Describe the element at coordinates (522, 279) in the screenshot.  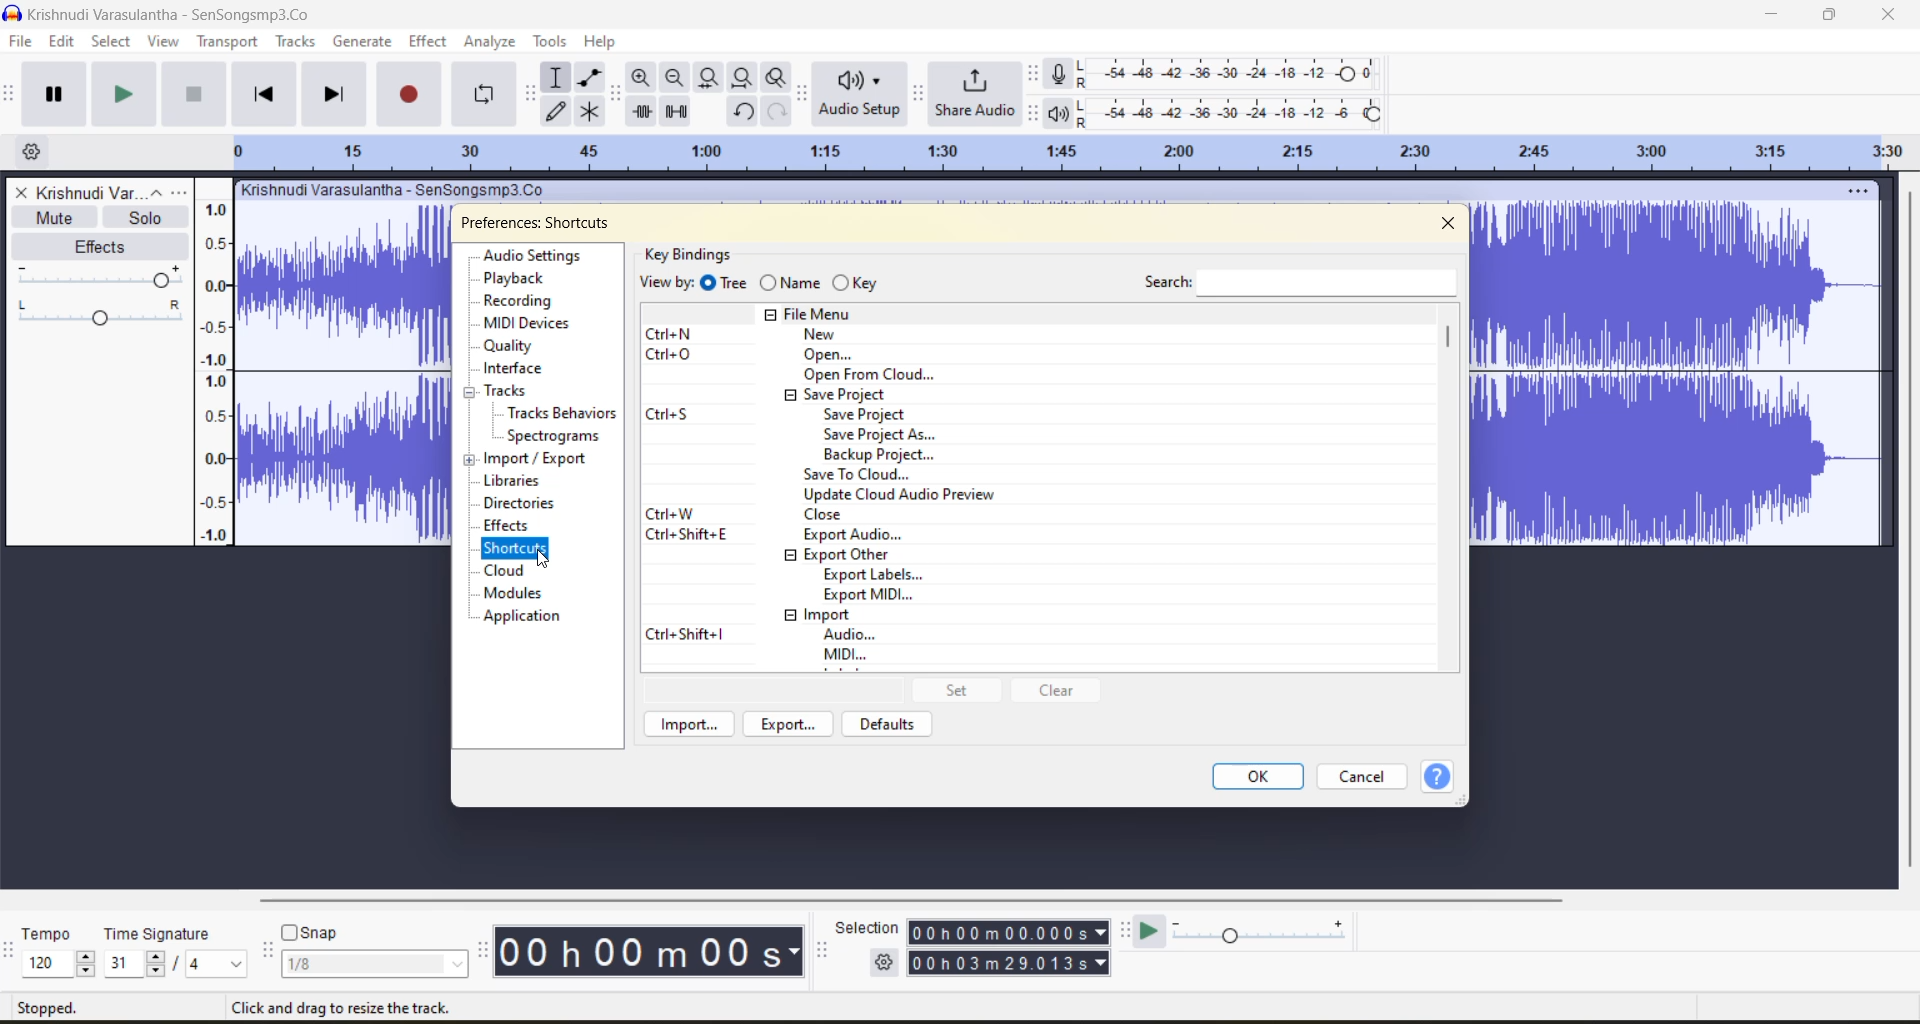
I see `playback` at that location.